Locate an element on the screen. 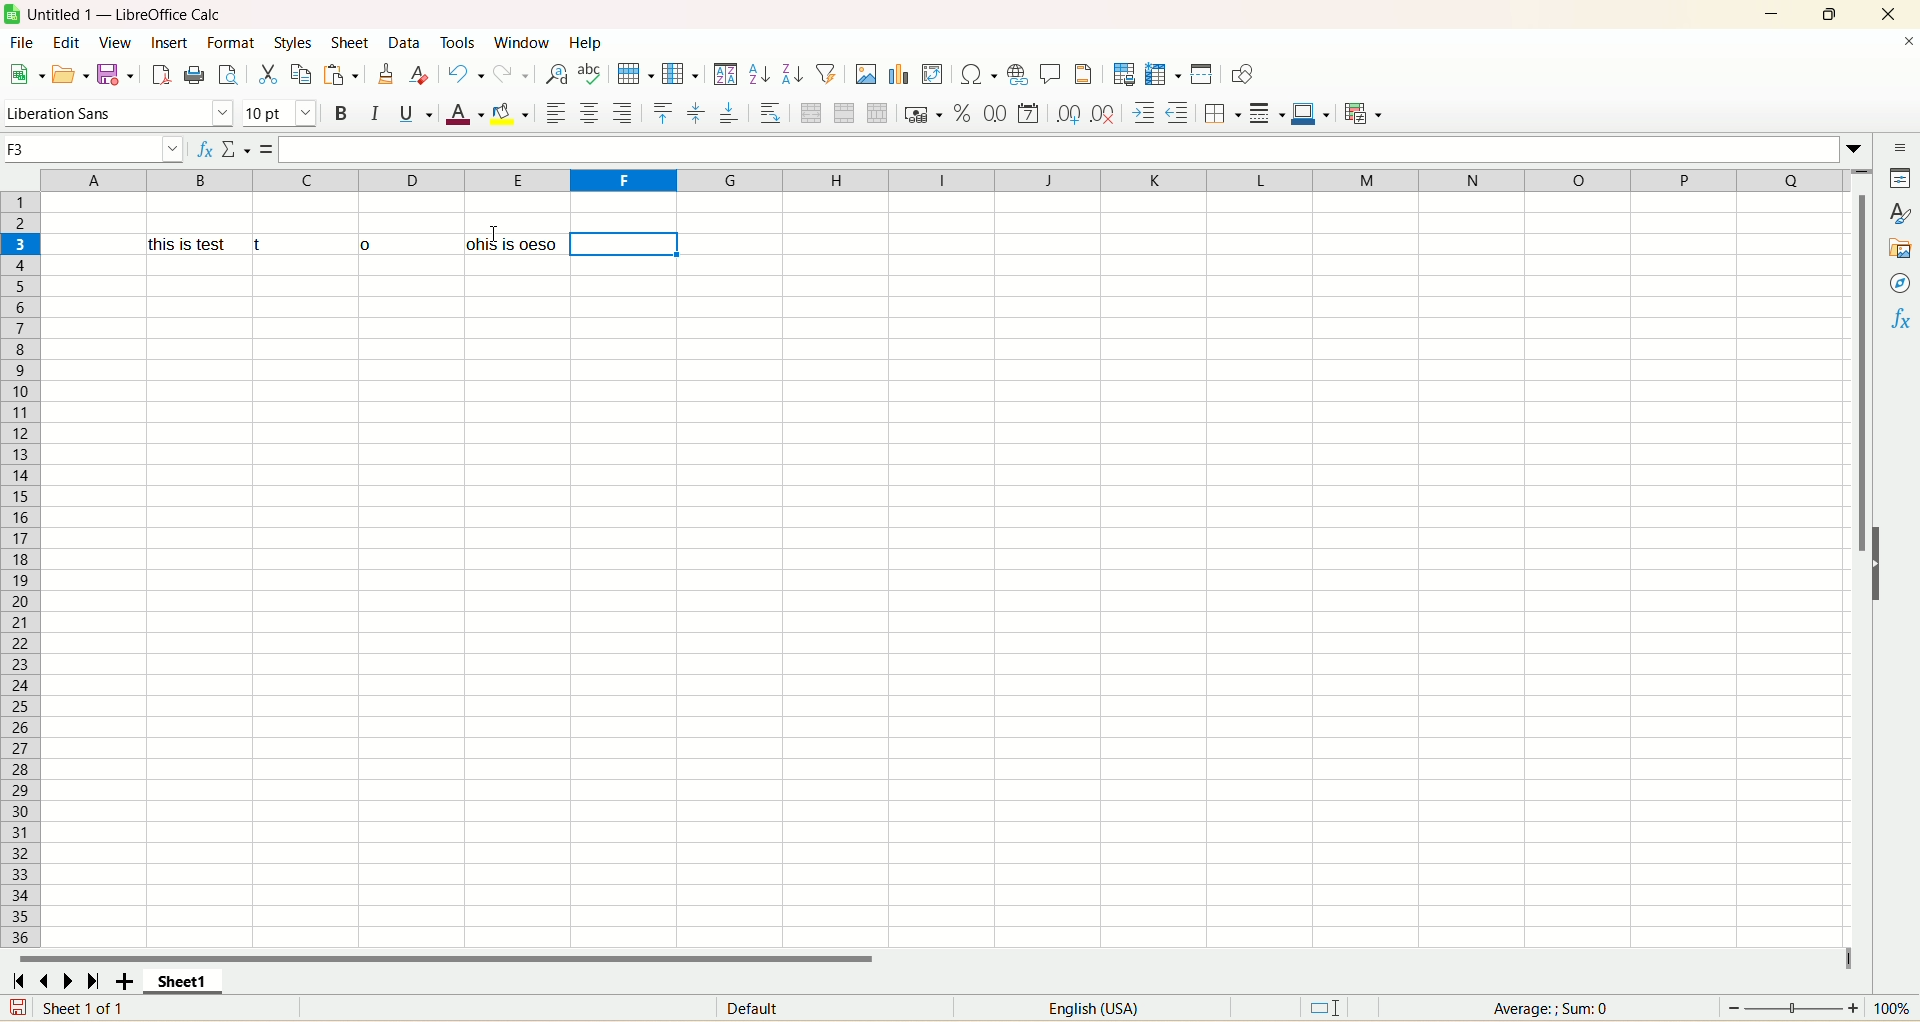 This screenshot has height=1022, width=1920. wrap text is located at coordinates (771, 114).